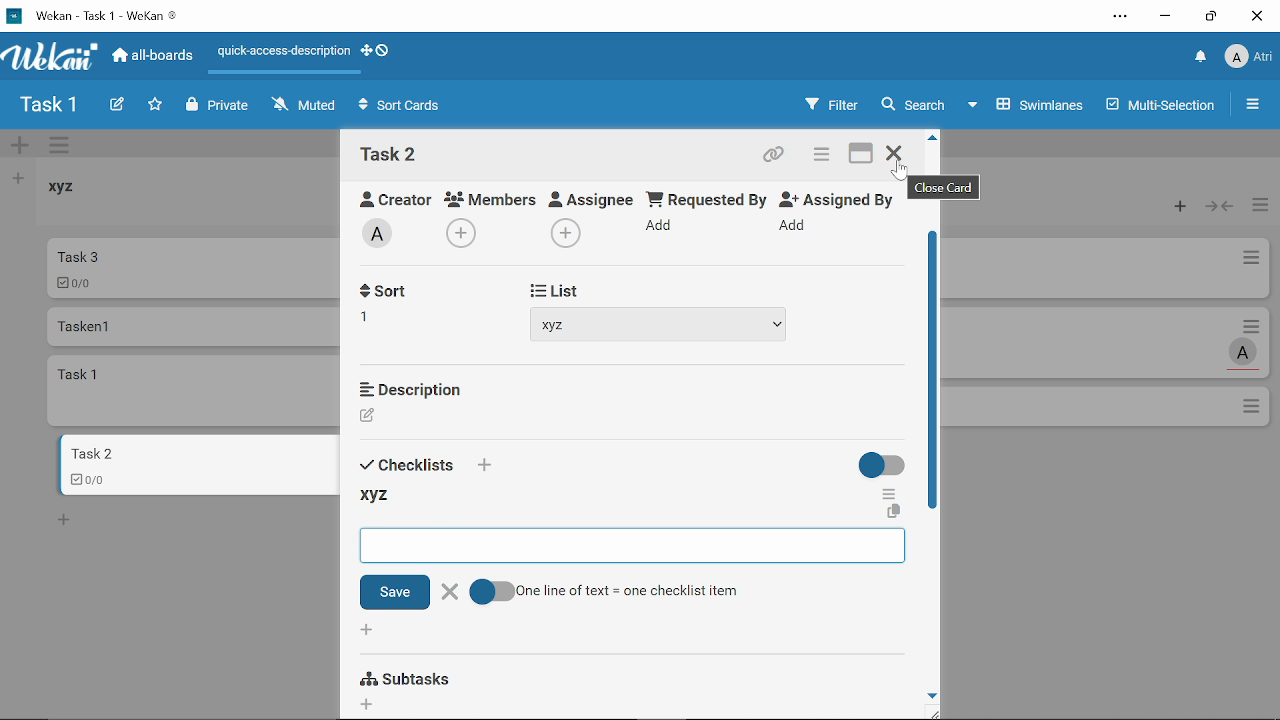  Describe the element at coordinates (92, 14) in the screenshot. I see `Current window` at that location.